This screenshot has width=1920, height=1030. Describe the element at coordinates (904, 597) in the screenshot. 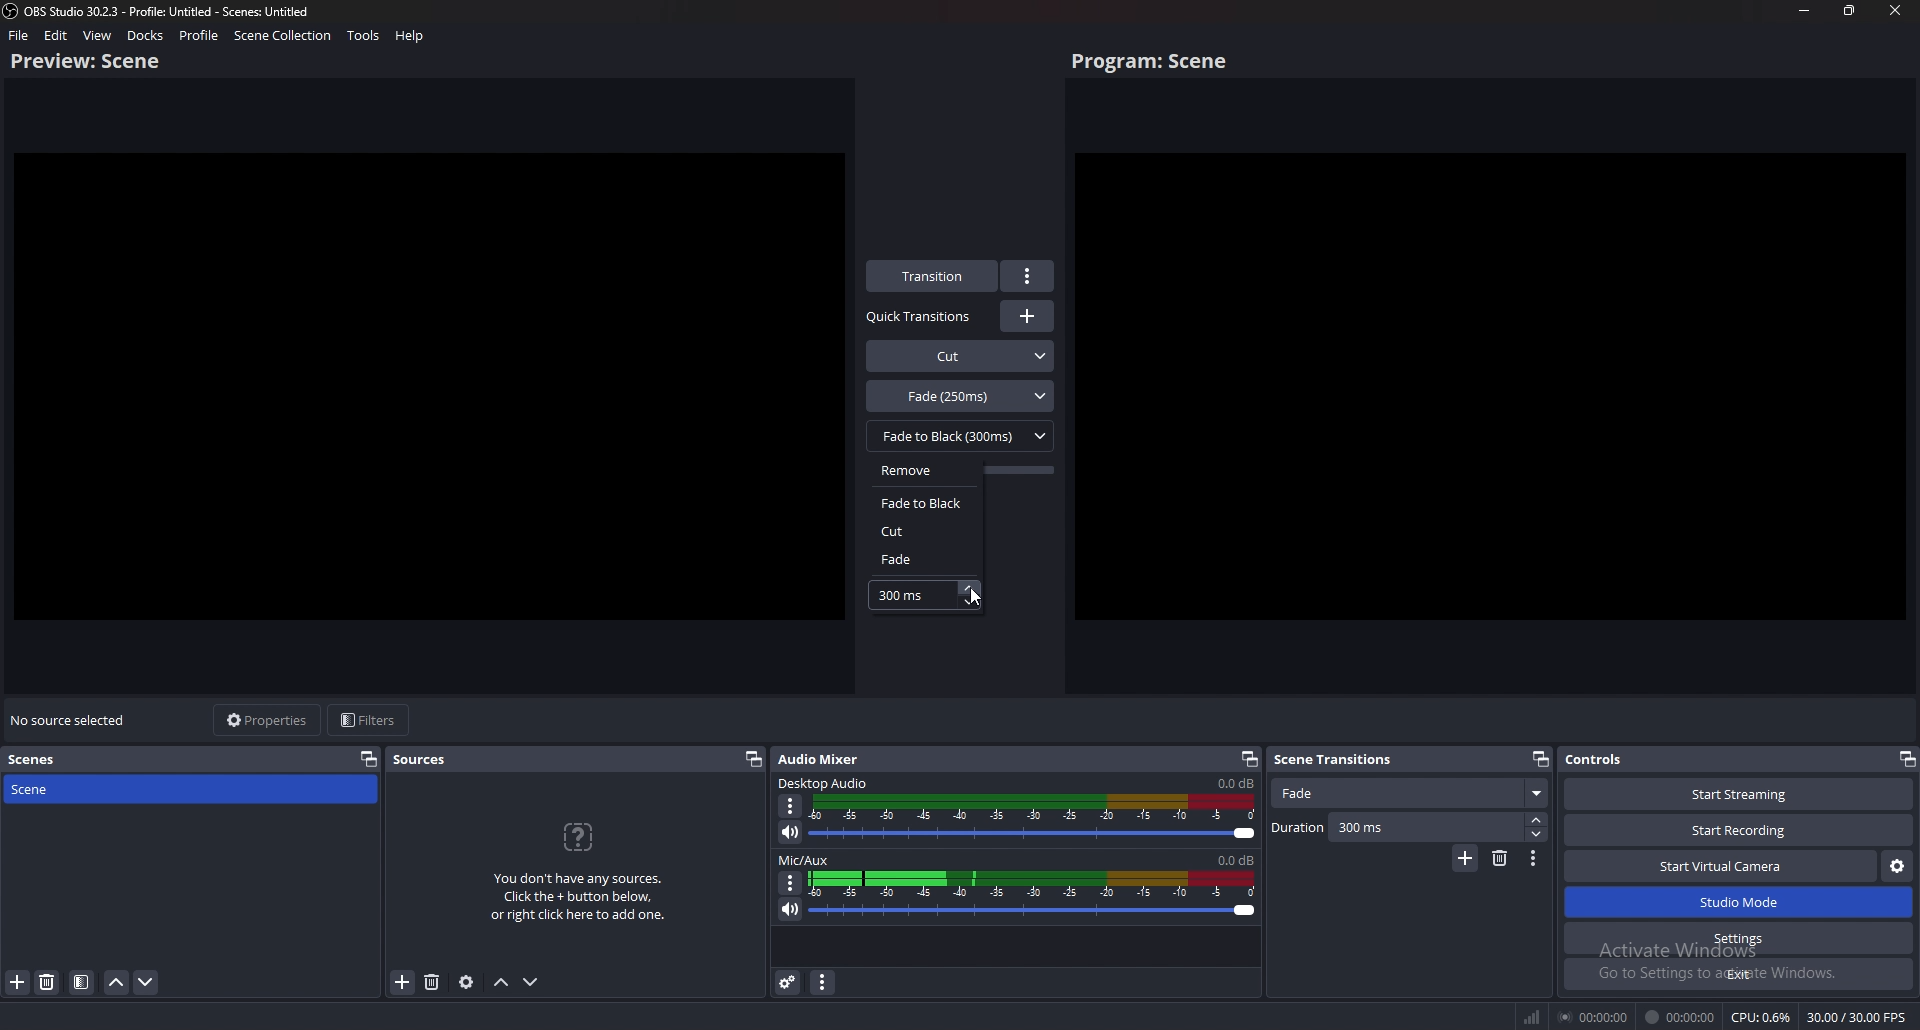

I see `fade to black duration` at that location.